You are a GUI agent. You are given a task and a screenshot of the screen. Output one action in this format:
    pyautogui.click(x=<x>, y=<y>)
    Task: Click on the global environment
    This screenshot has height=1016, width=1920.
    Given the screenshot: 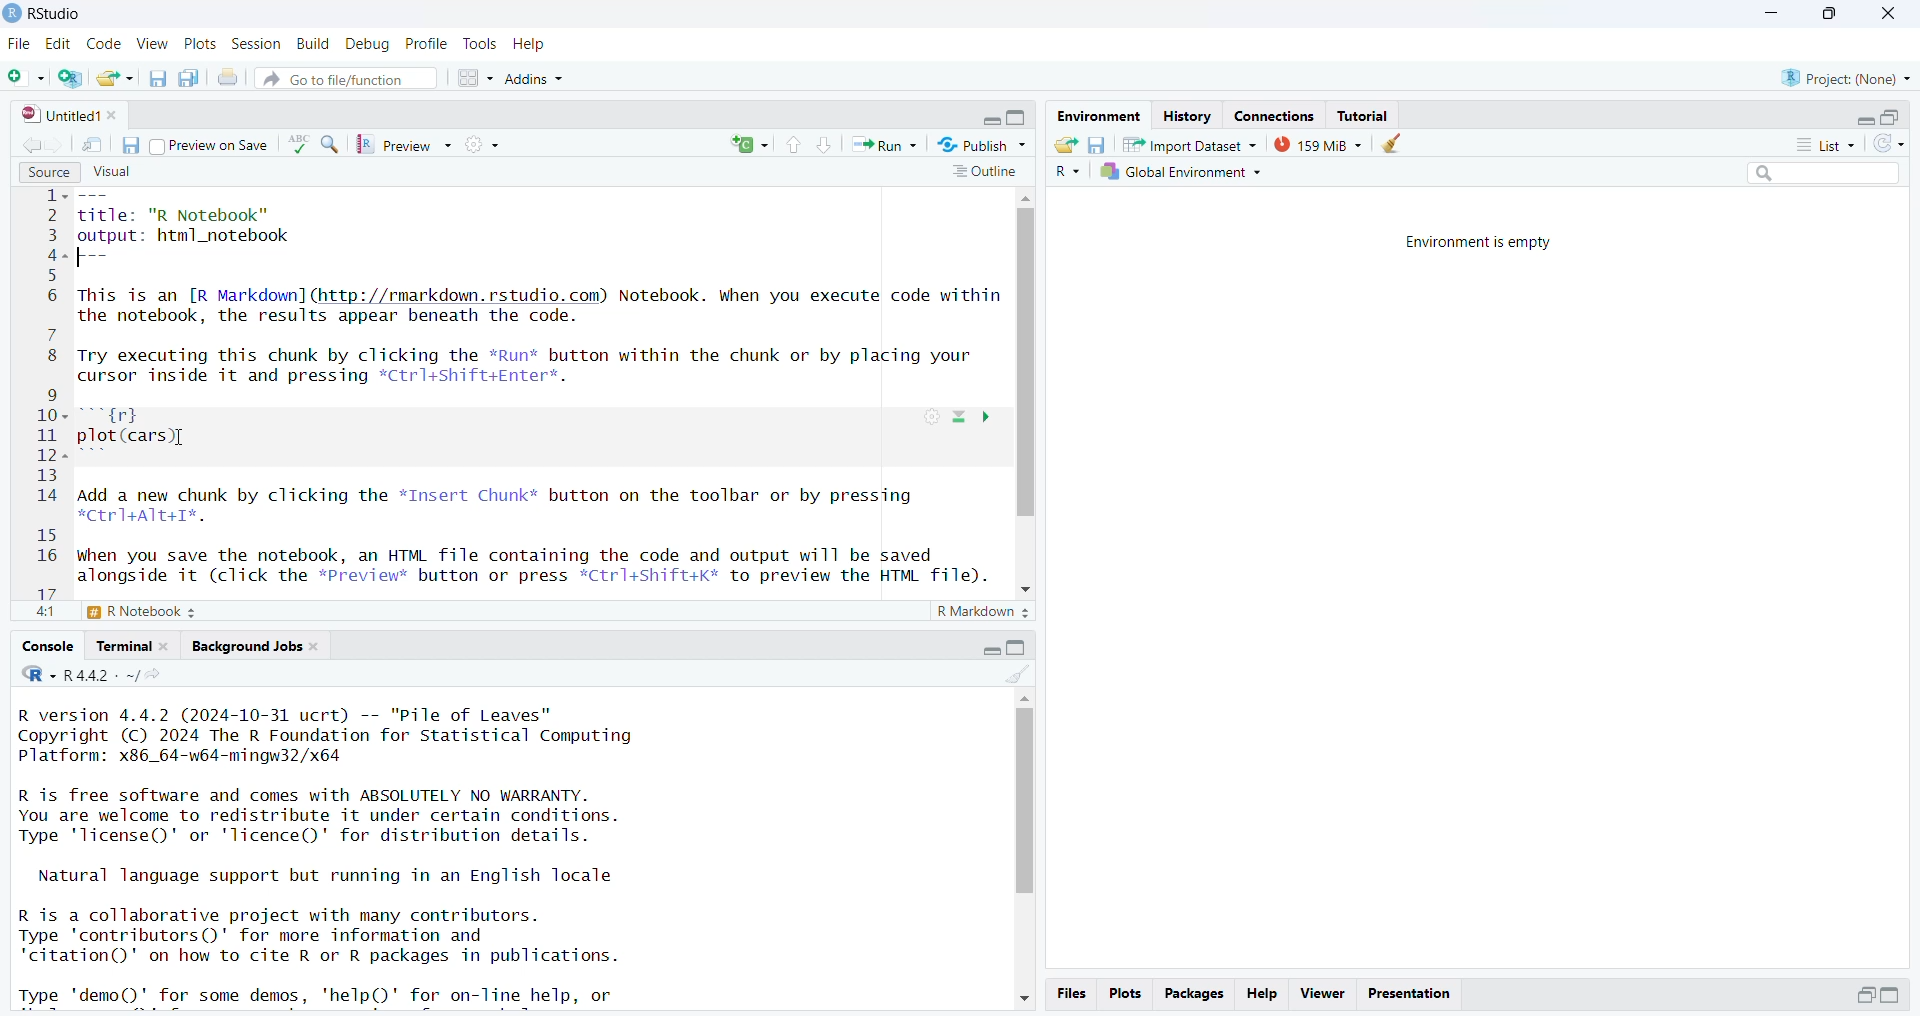 What is the action you would take?
    pyautogui.click(x=1179, y=173)
    